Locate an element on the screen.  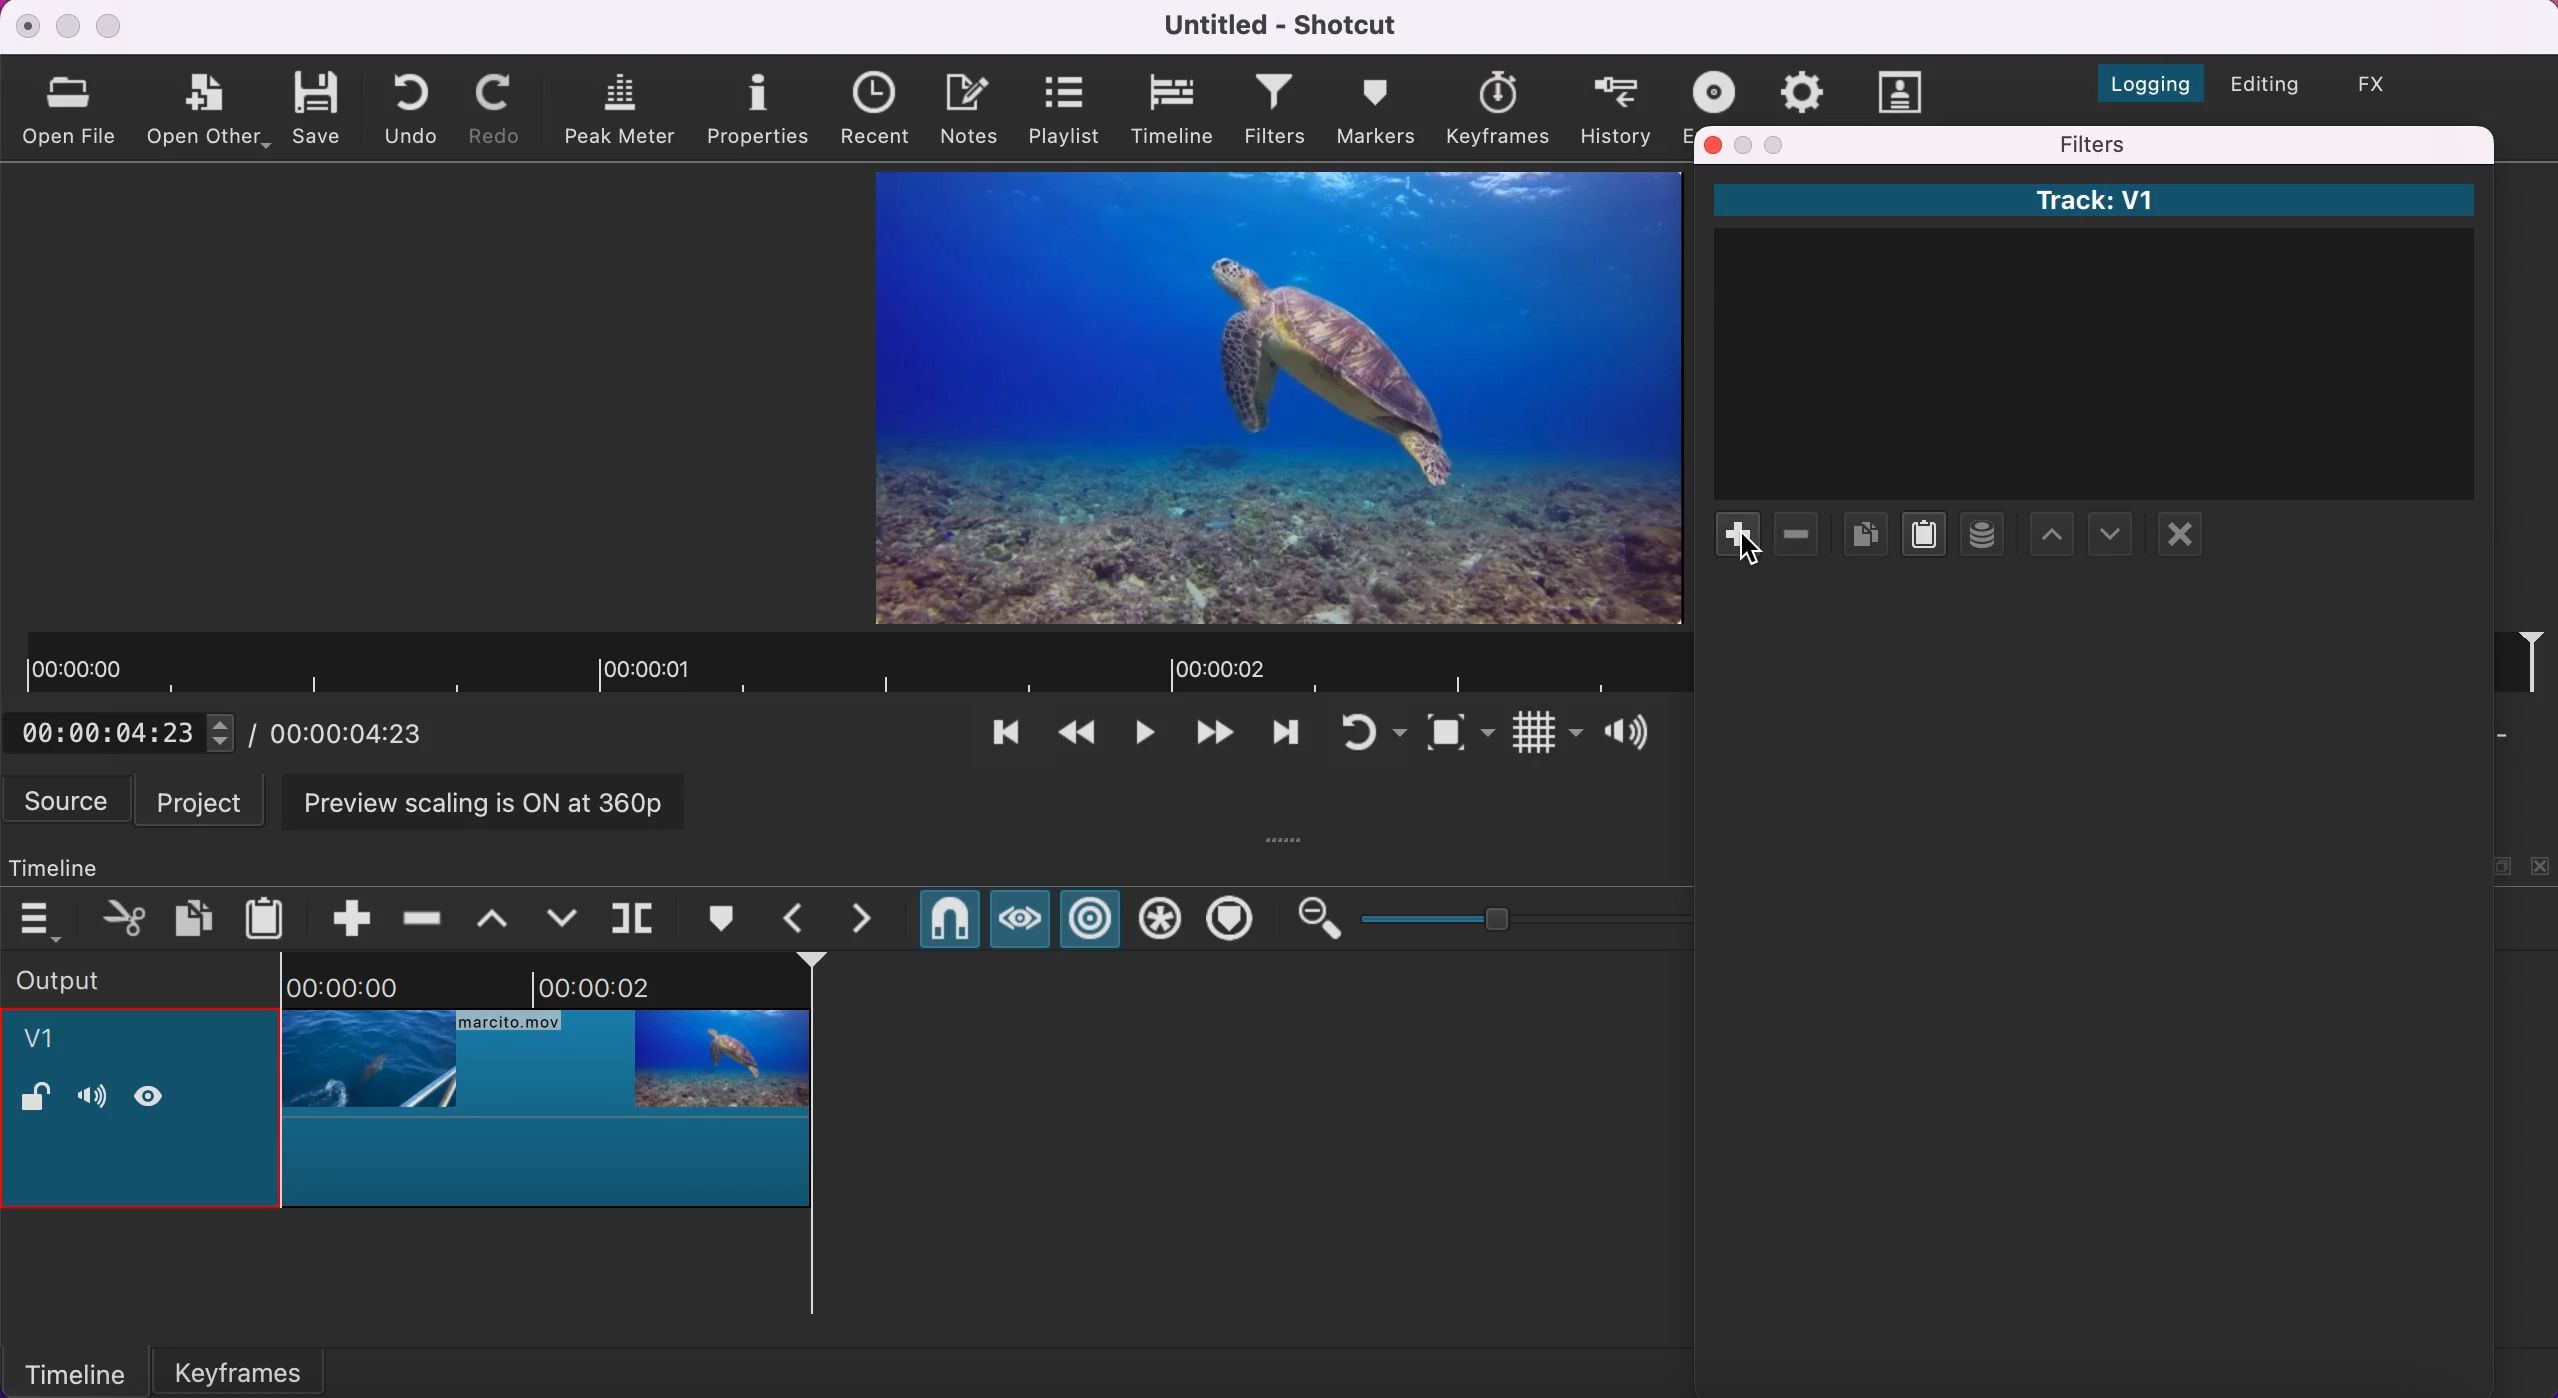
paste is located at coordinates (270, 915).